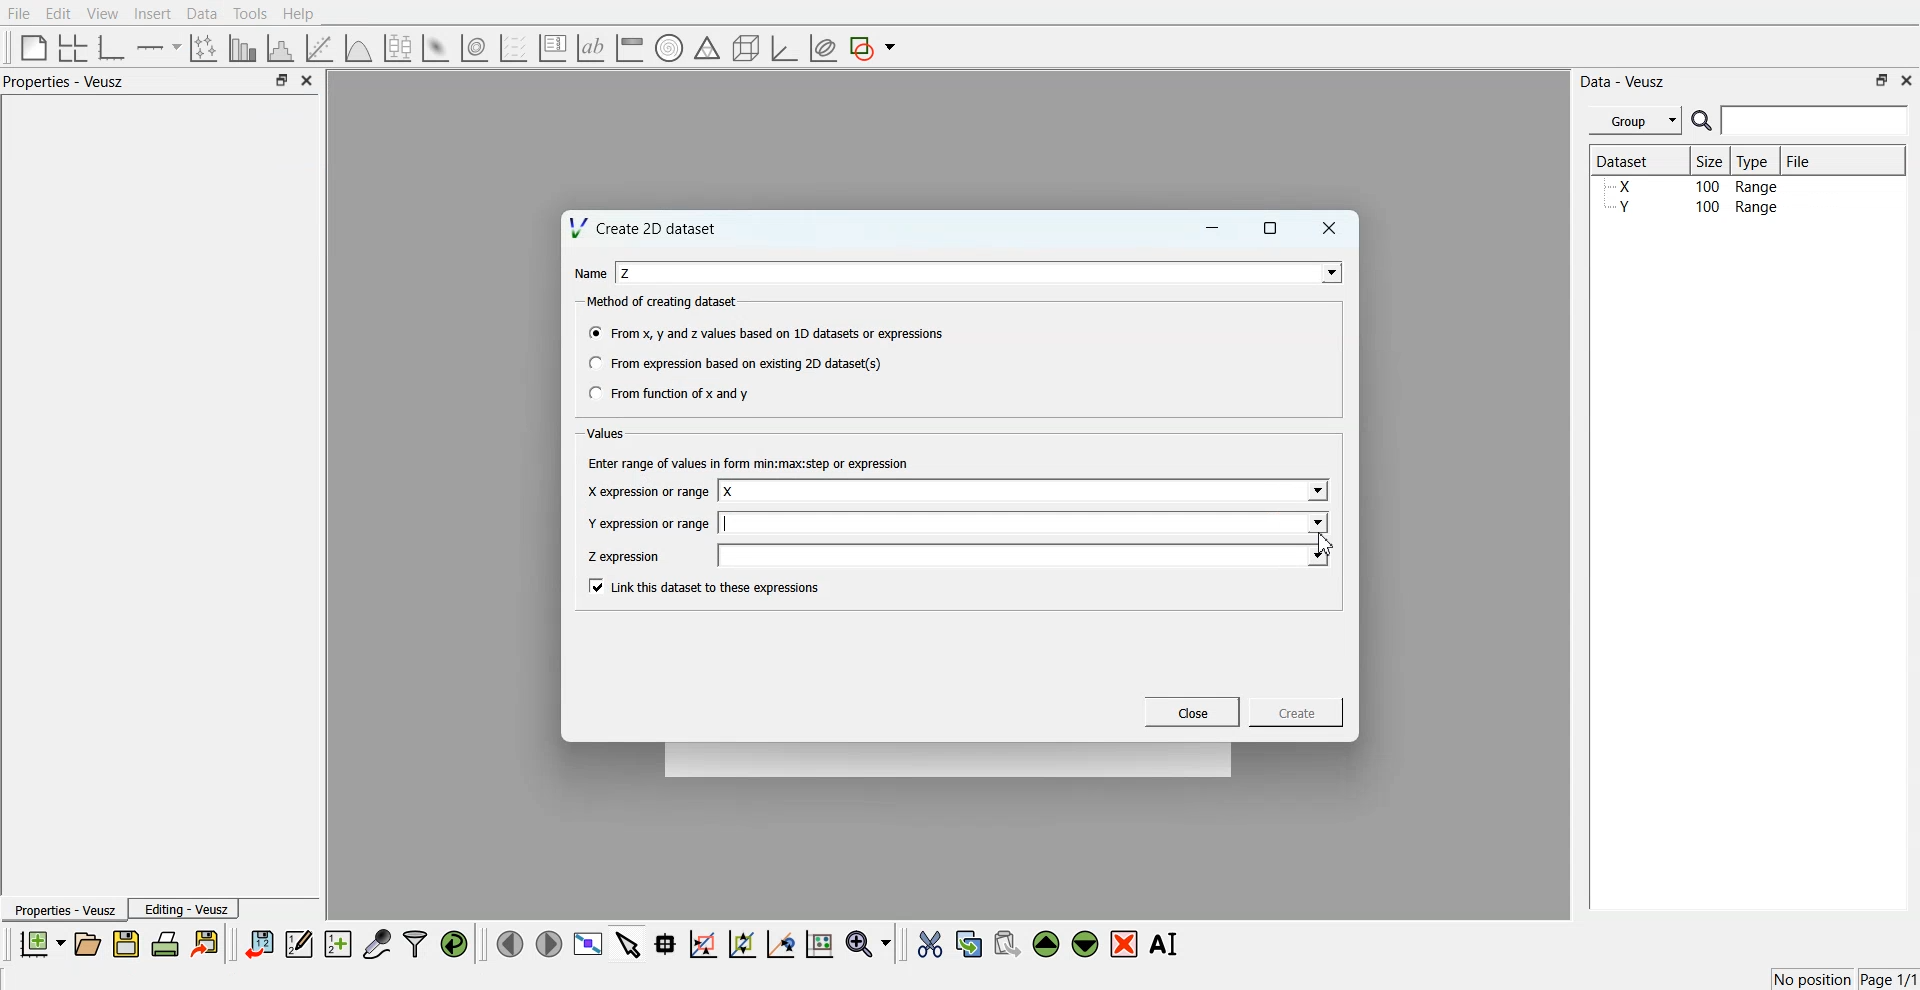 This screenshot has width=1920, height=990. What do you see at coordinates (112, 48) in the screenshot?
I see `Base Graph` at bounding box center [112, 48].